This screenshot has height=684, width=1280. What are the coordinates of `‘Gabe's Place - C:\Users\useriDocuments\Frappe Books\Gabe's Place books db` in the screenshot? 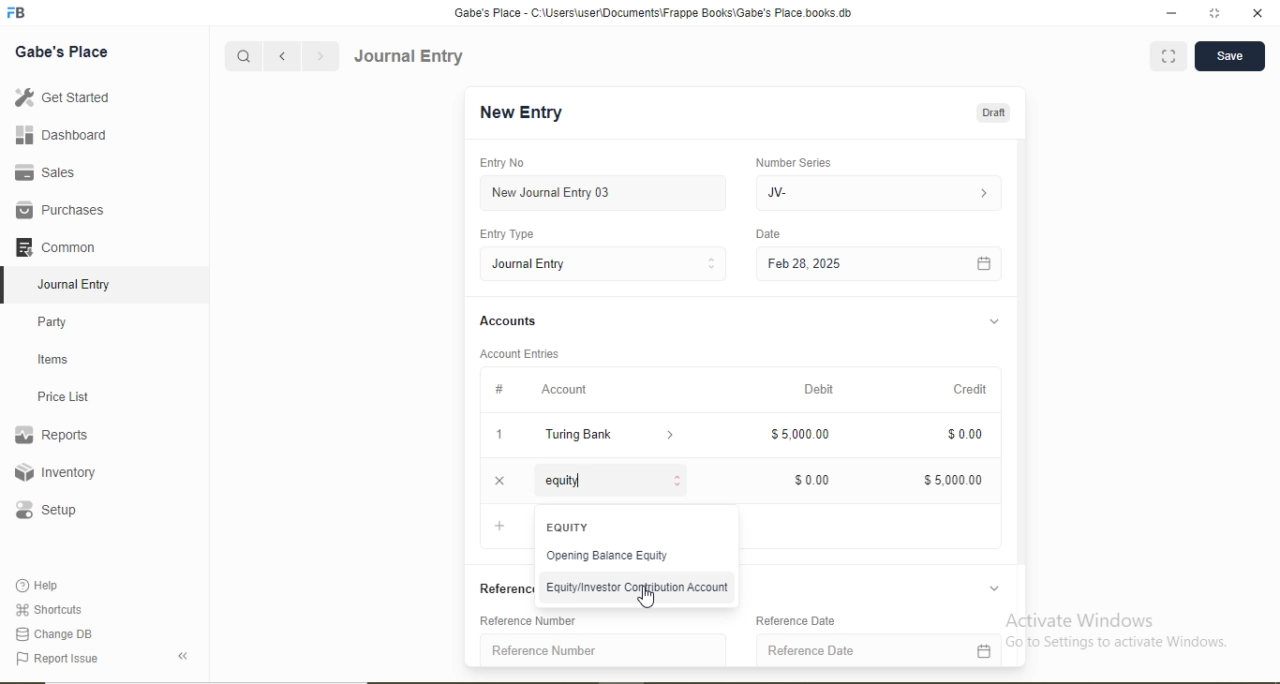 It's located at (652, 13).